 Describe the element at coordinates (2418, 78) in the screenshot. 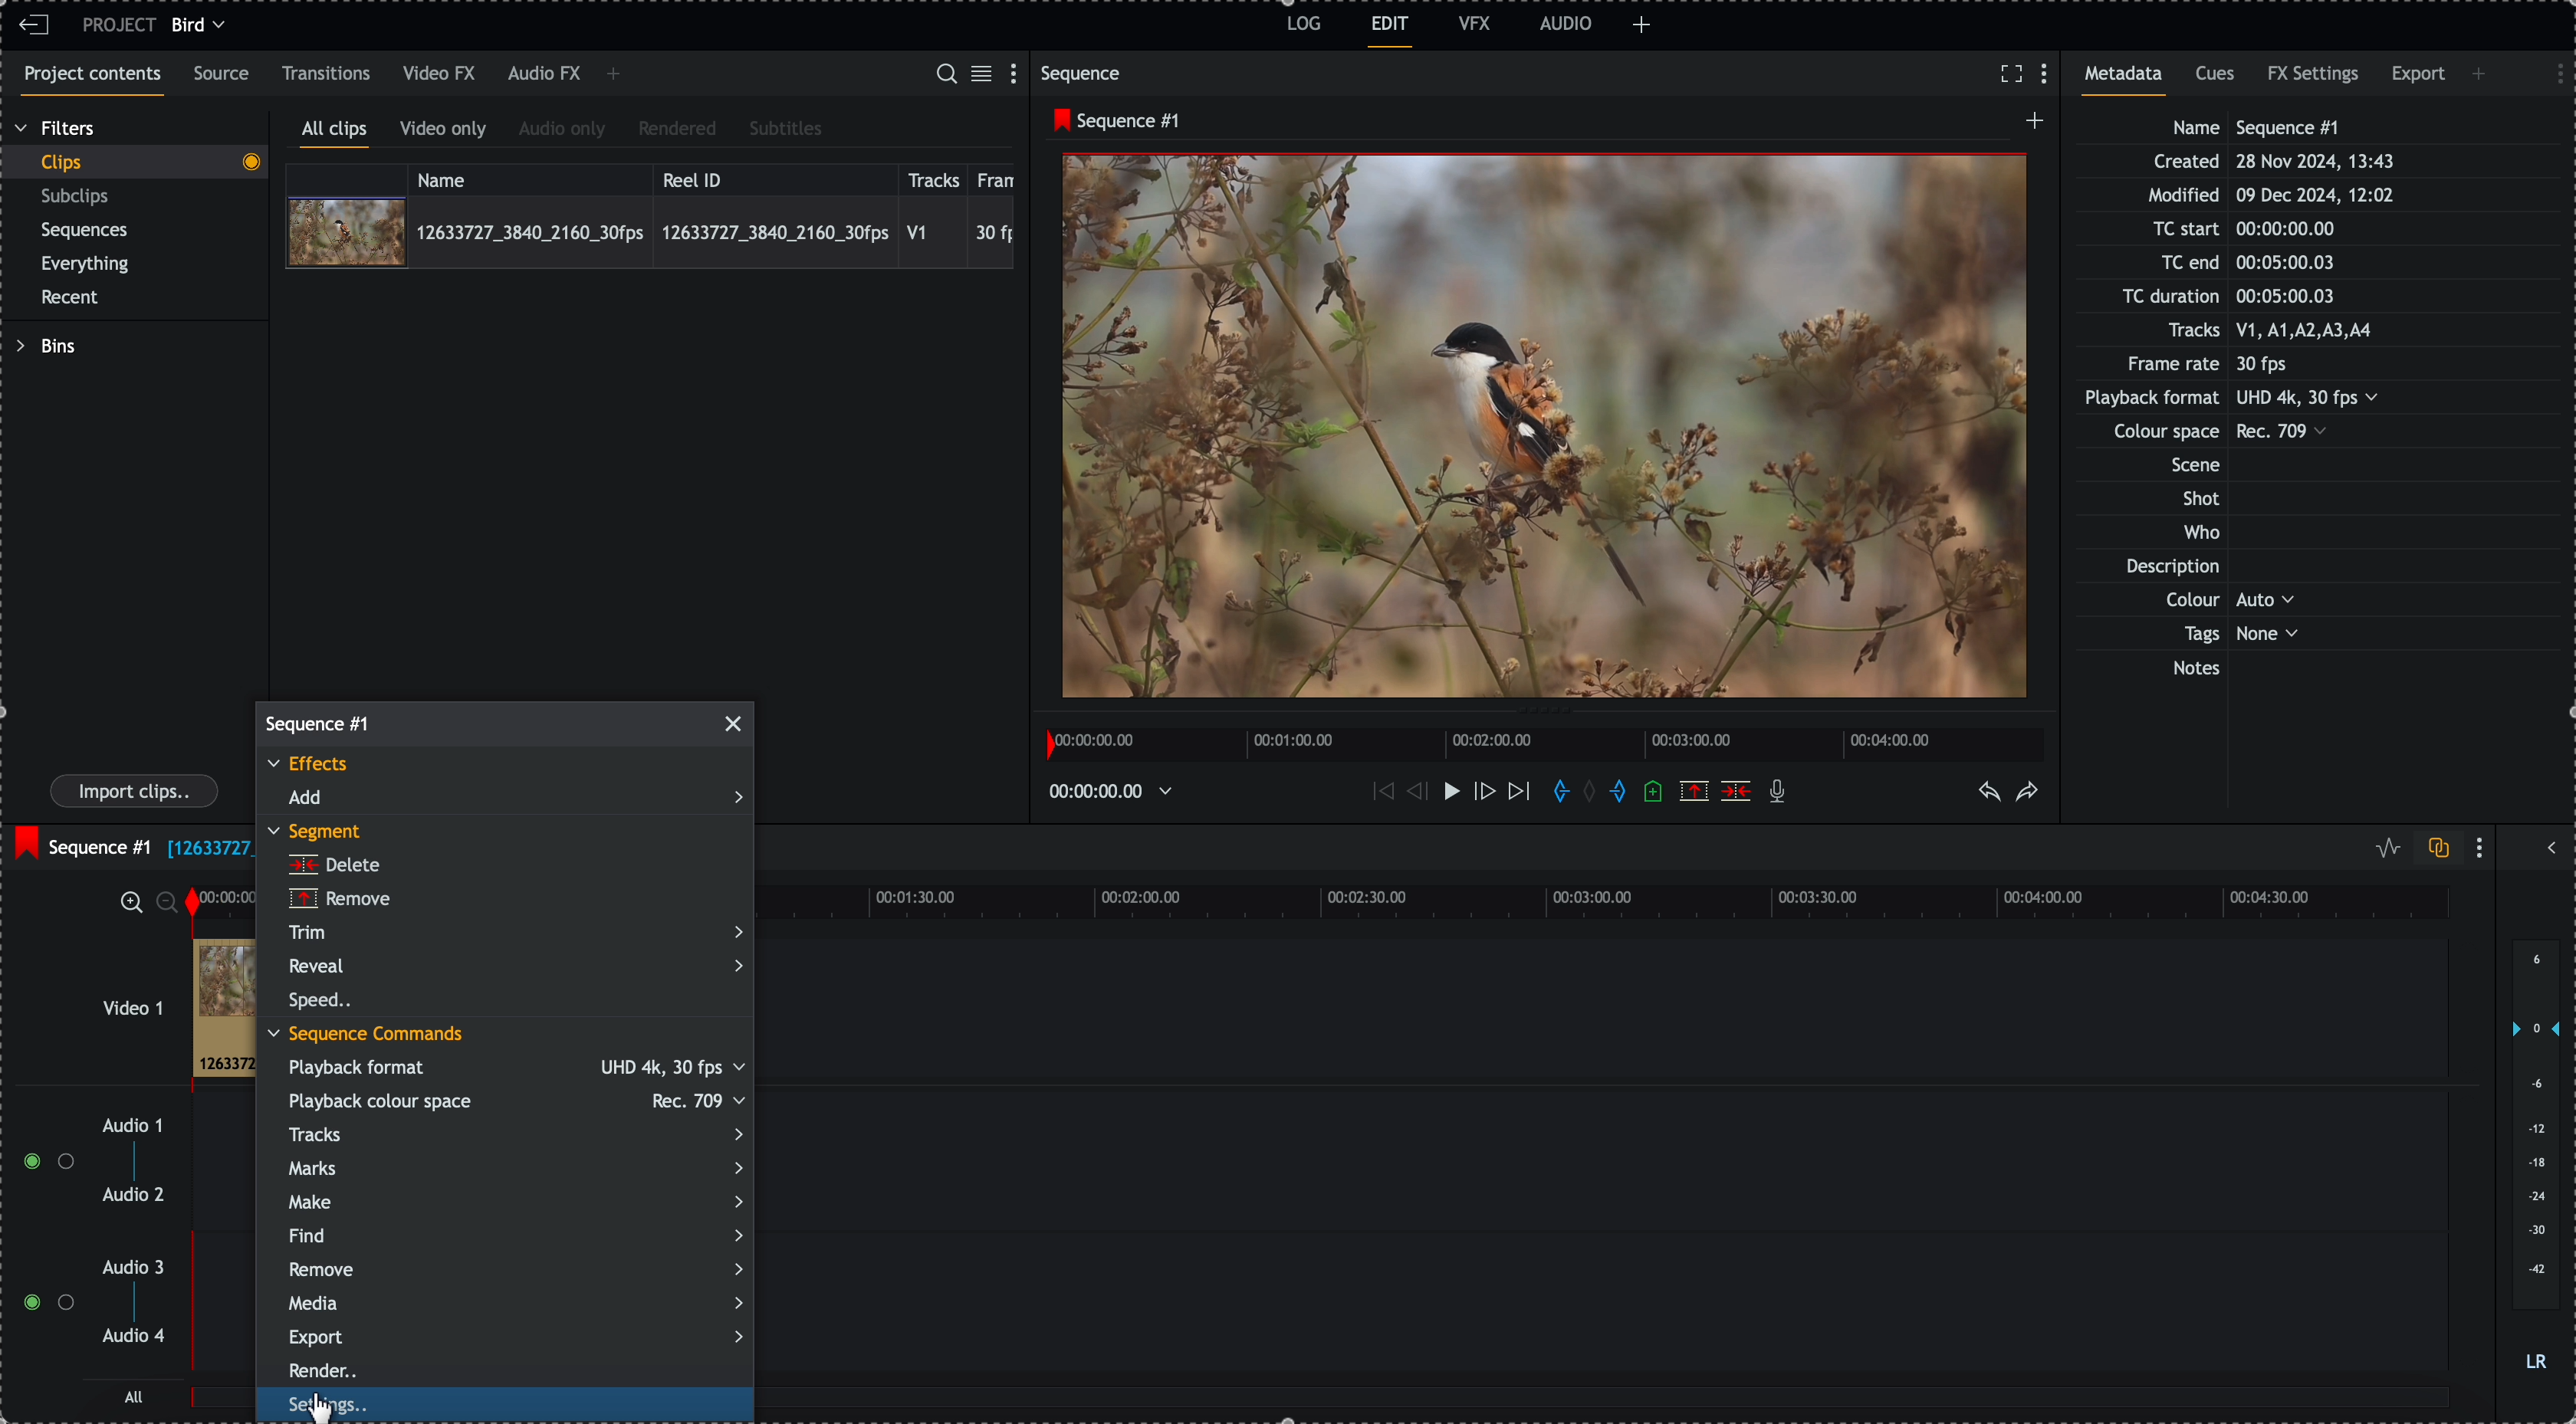

I see `export` at that location.